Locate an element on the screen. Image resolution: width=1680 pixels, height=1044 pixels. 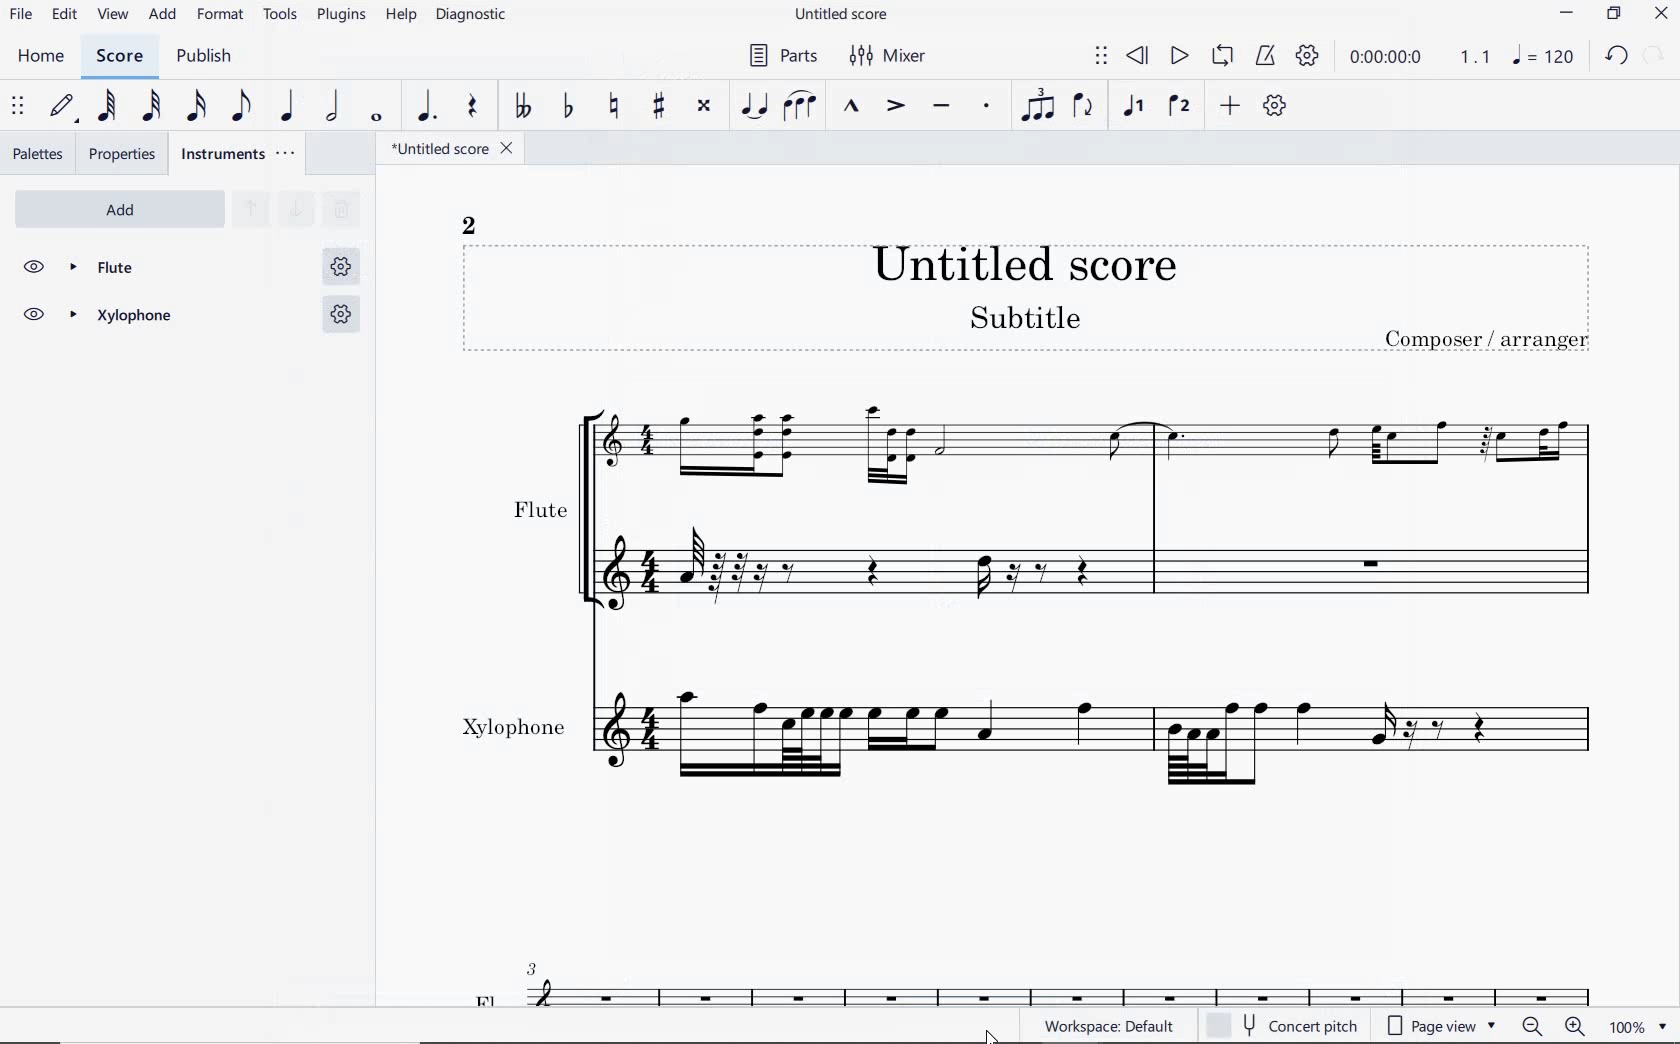
PROPERTIES is located at coordinates (124, 154).